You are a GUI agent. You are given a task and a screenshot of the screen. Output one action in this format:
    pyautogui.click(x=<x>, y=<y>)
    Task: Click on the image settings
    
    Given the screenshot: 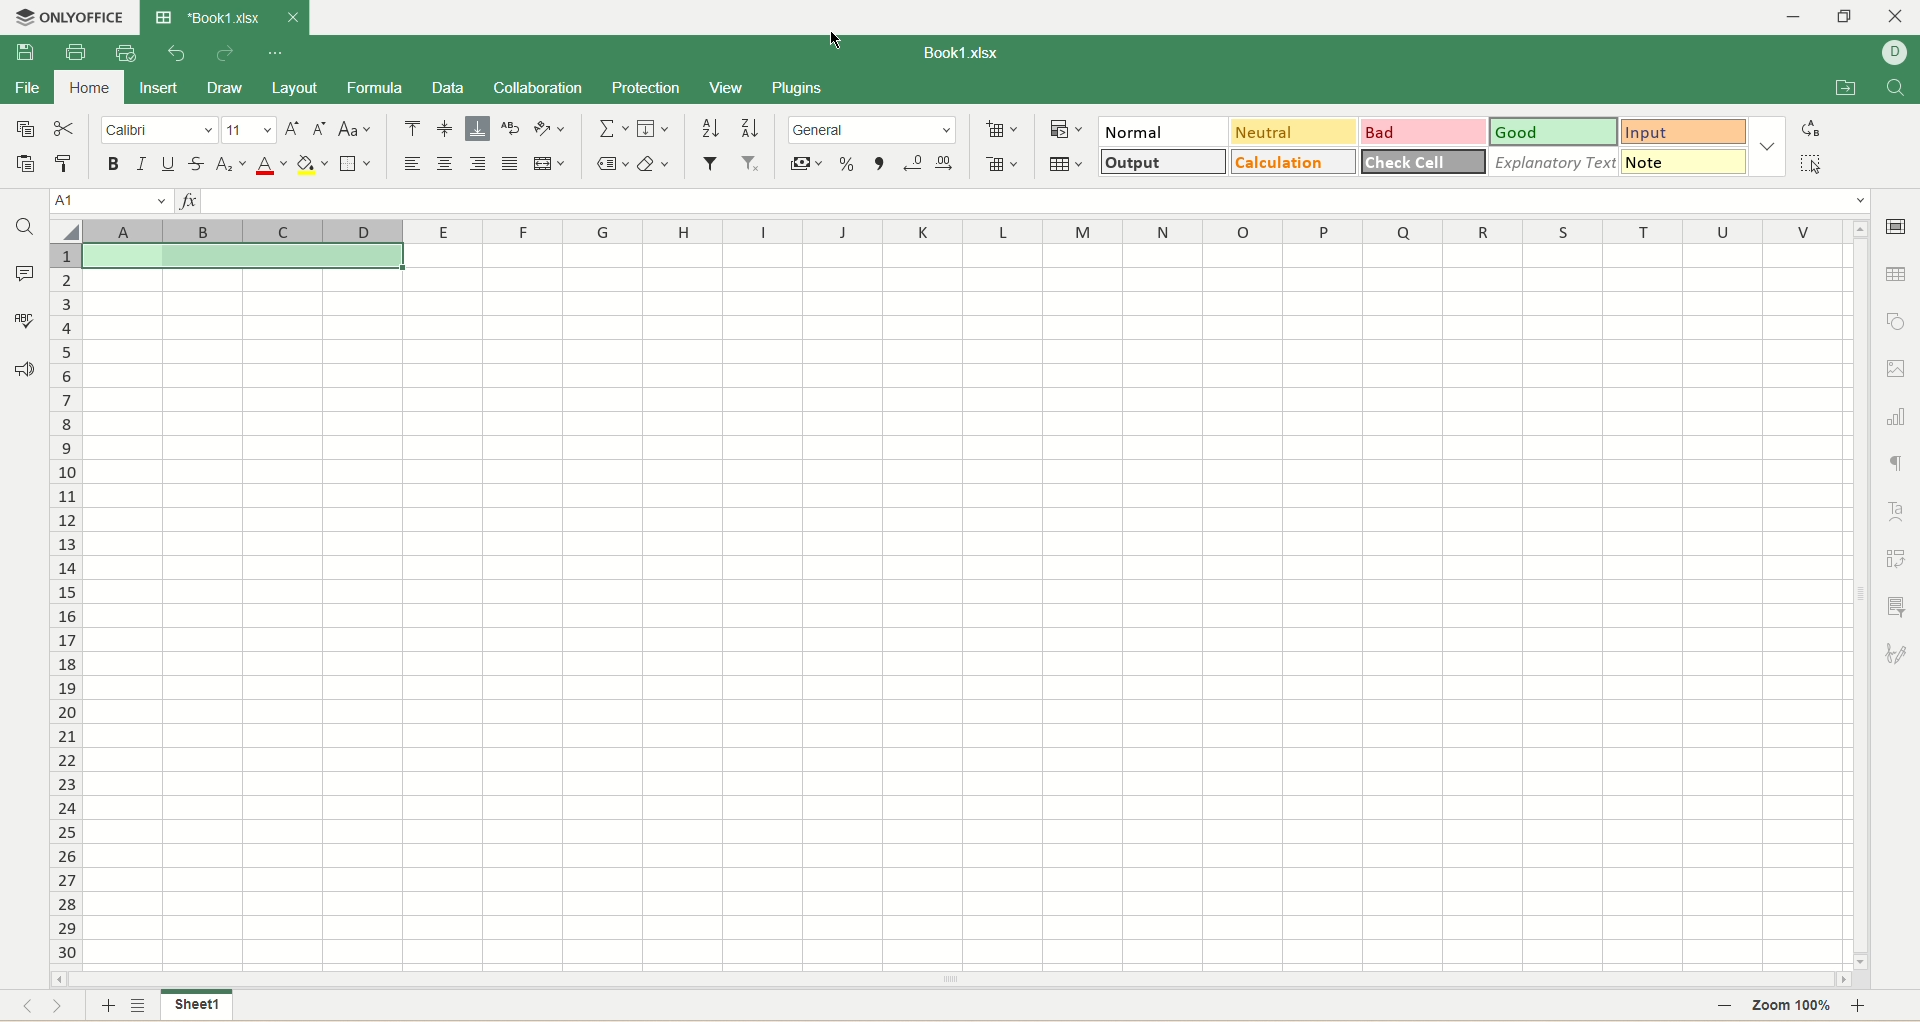 What is the action you would take?
    pyautogui.click(x=1898, y=368)
    